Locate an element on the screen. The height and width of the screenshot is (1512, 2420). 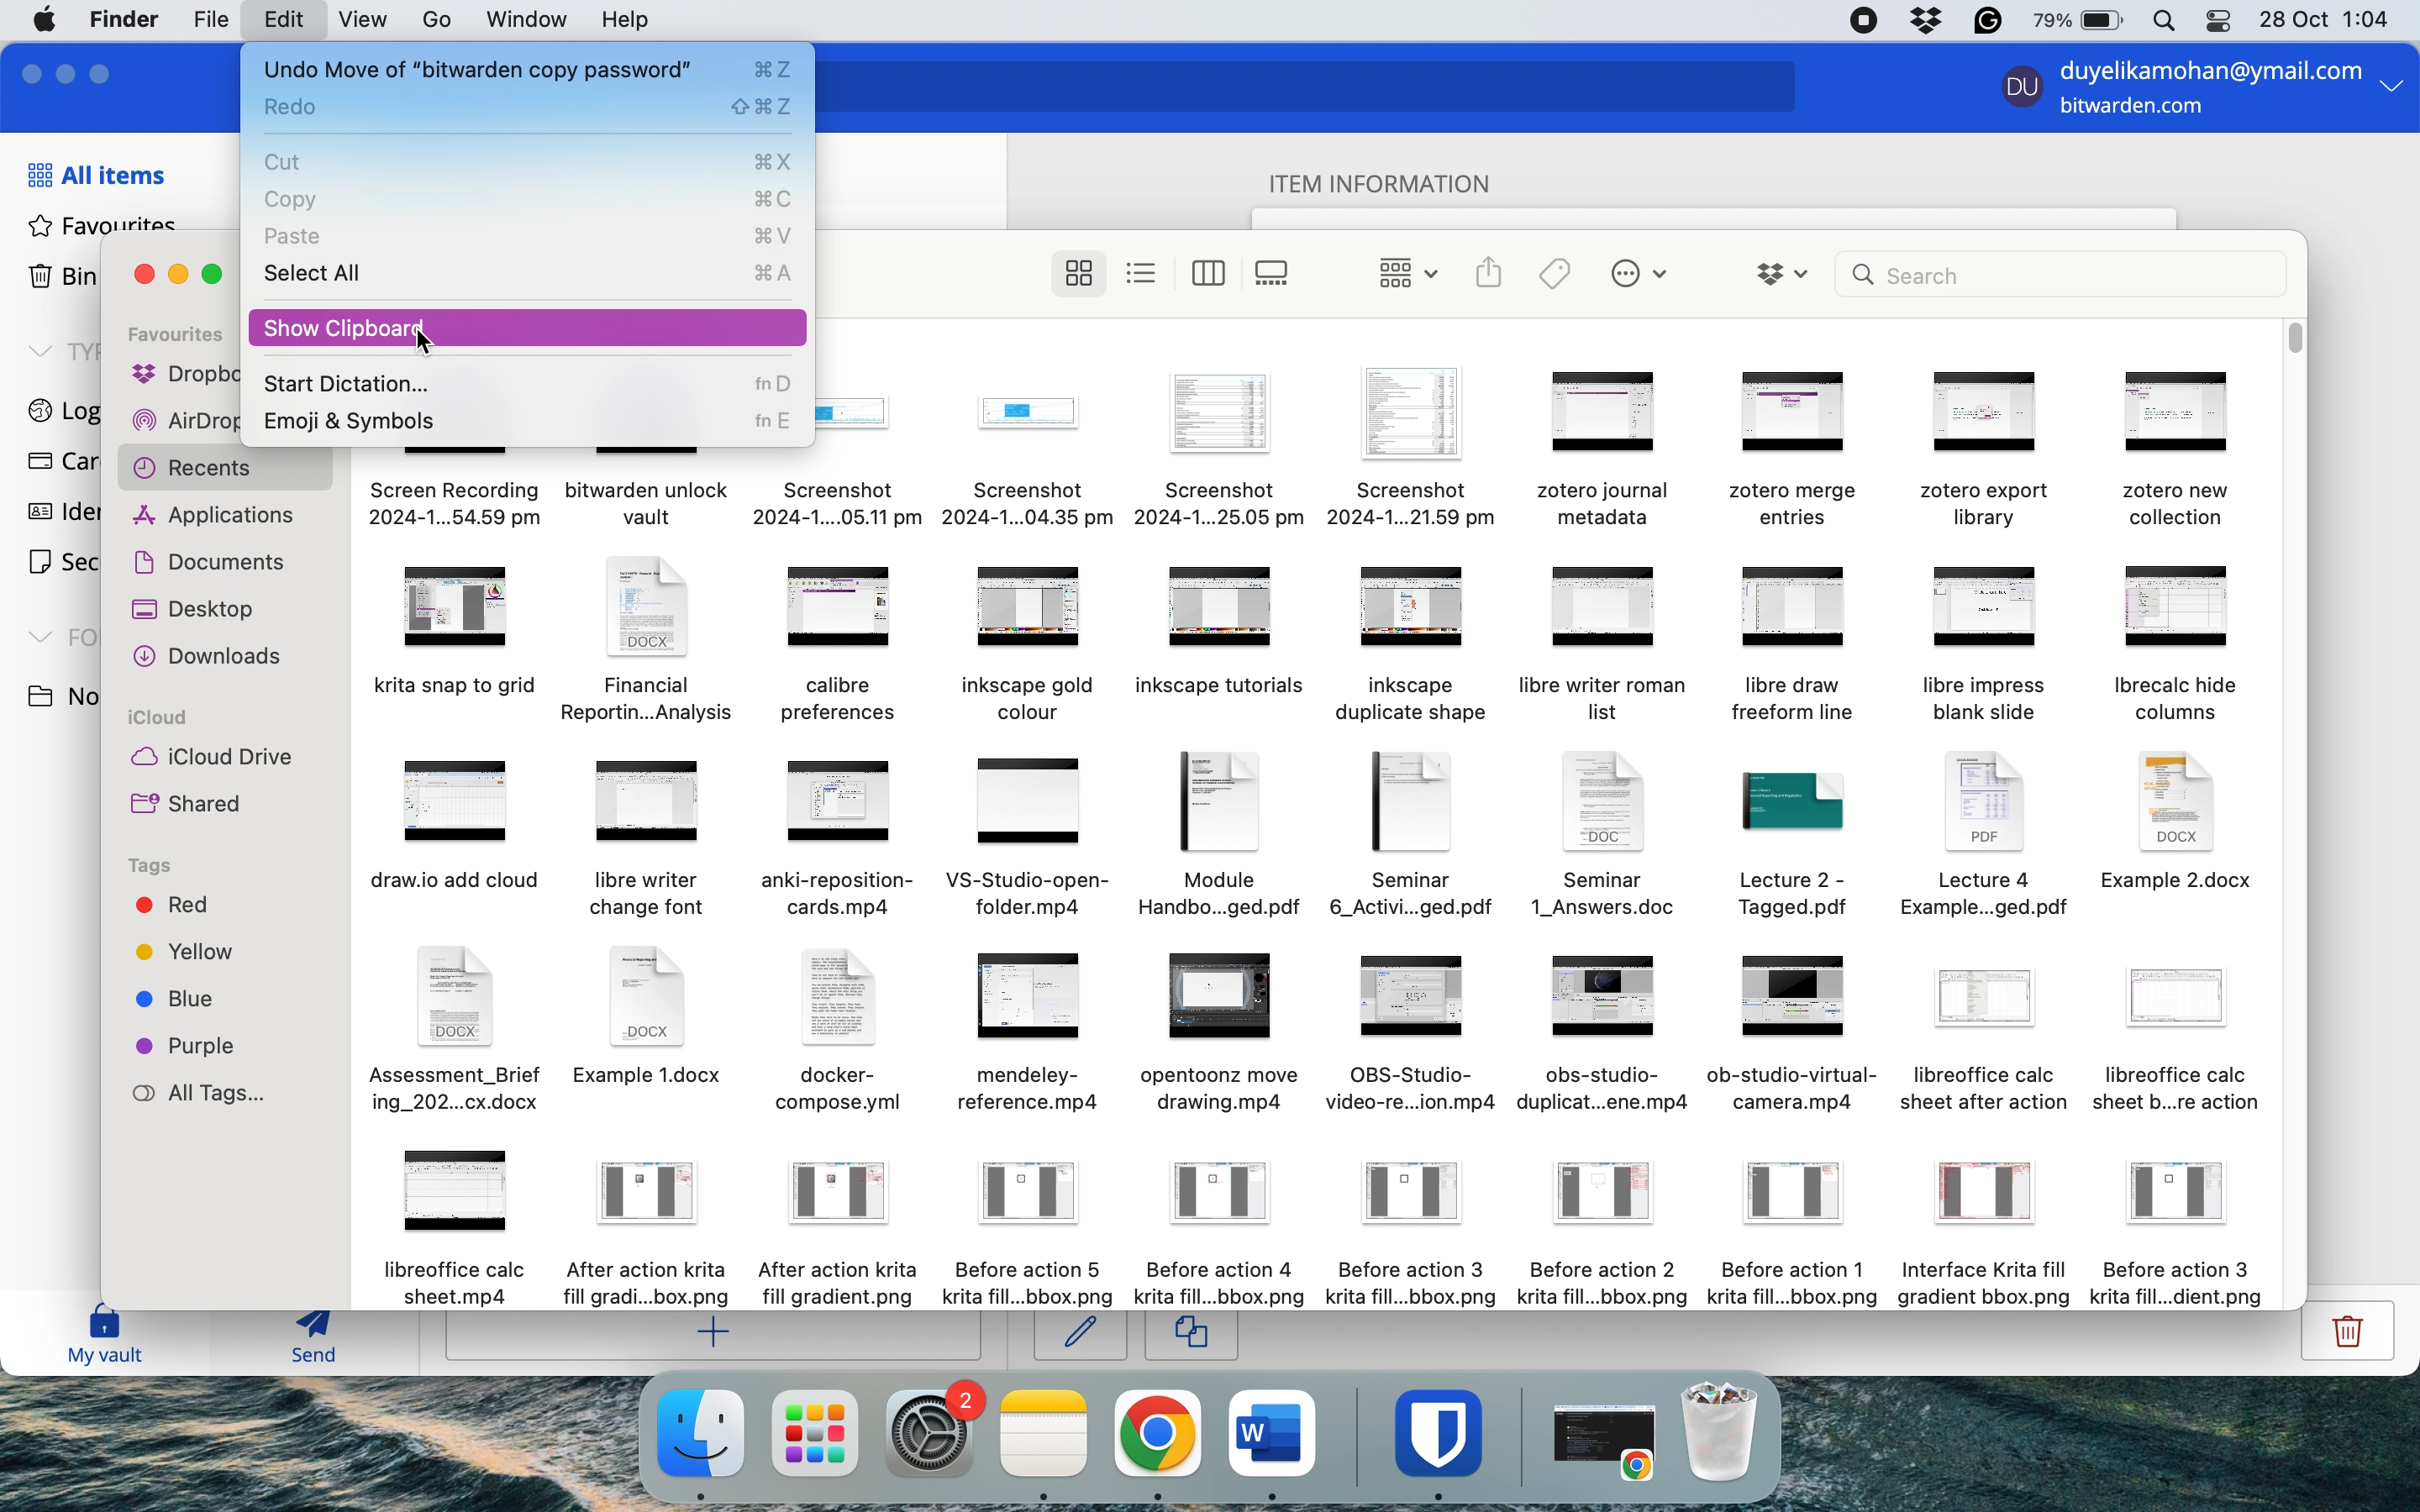
bitwarden is located at coordinates (1445, 1432).